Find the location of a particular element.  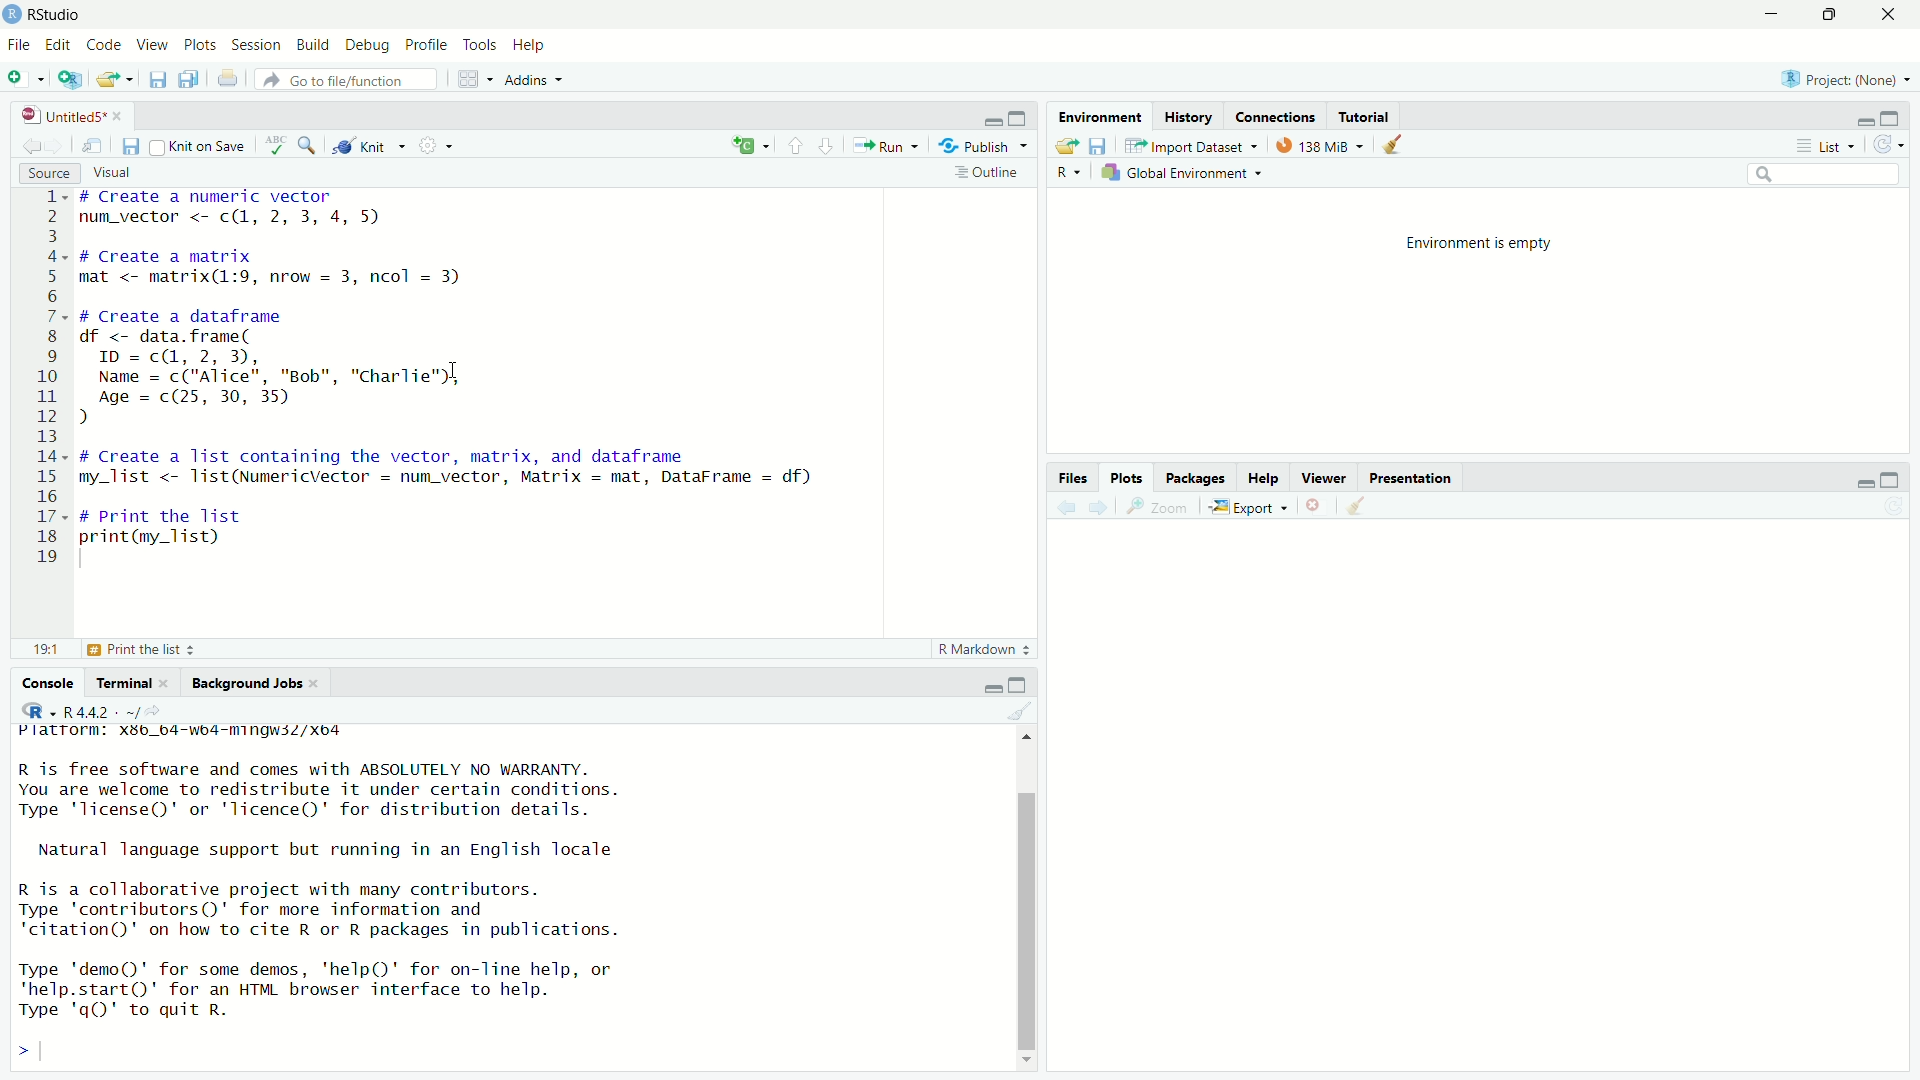

Session is located at coordinates (259, 44).